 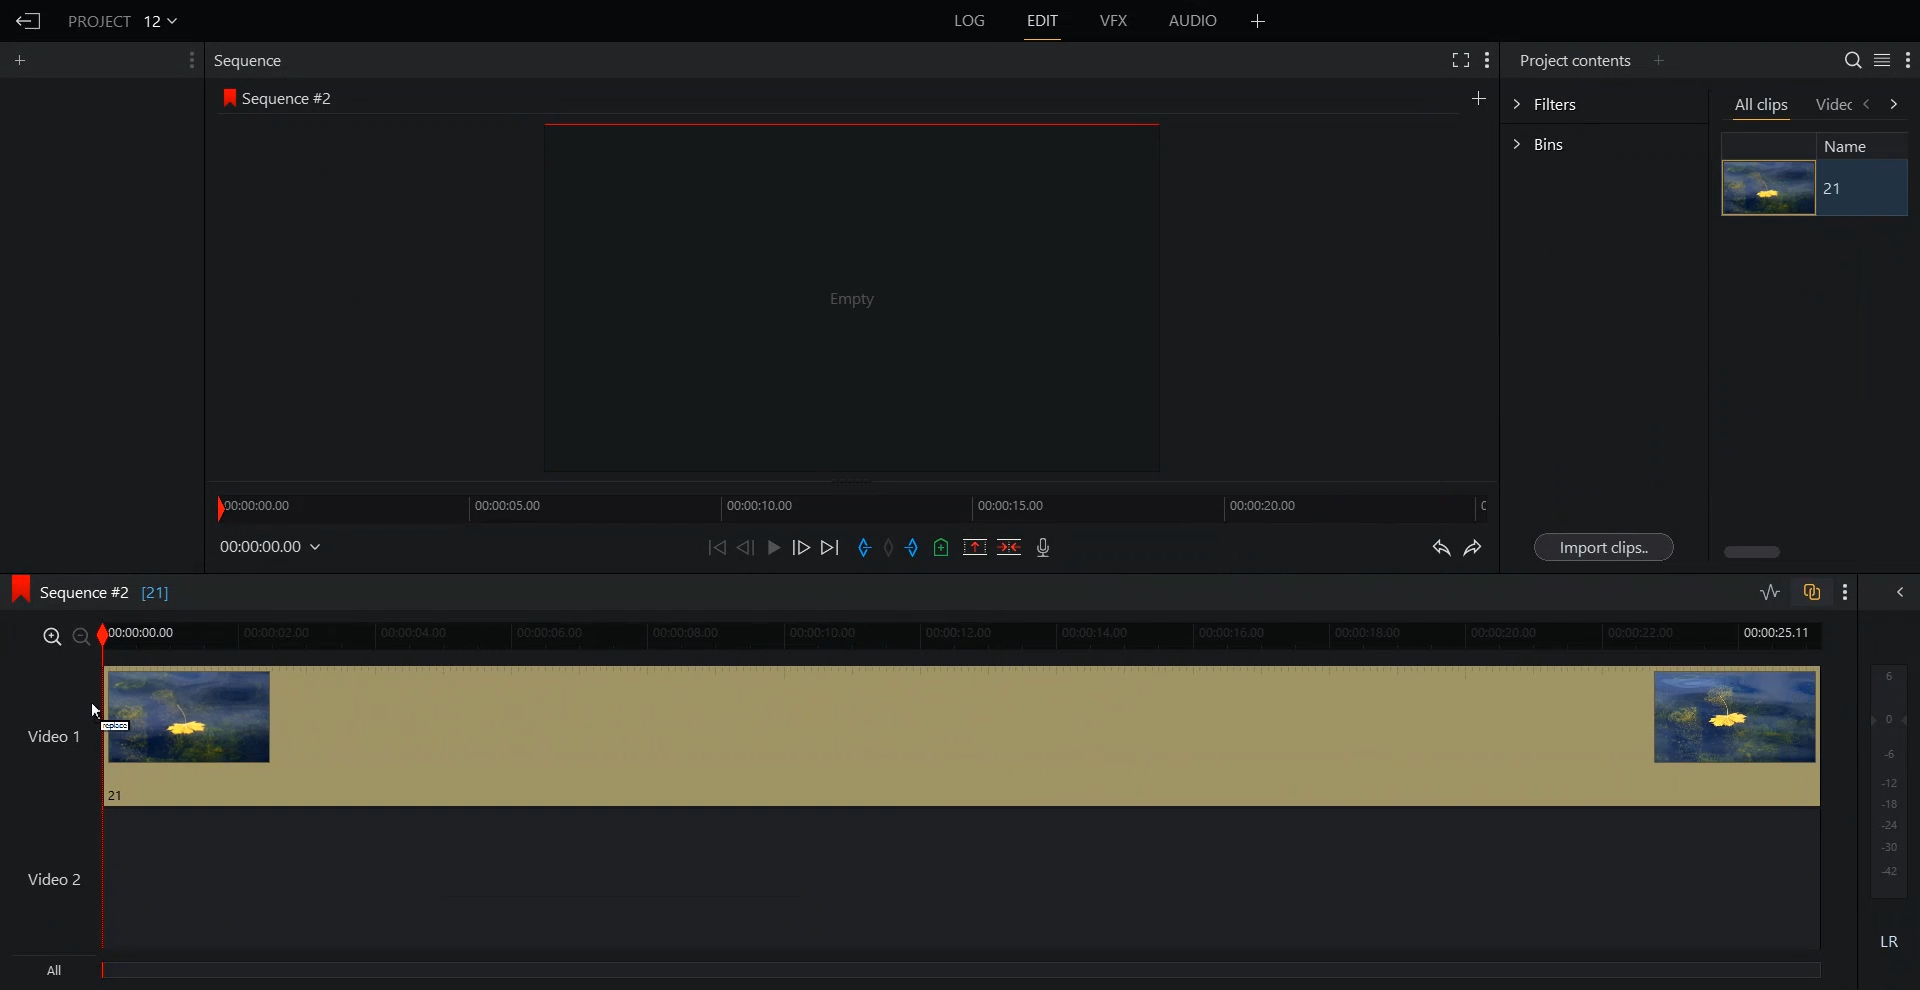 What do you see at coordinates (1750, 552) in the screenshot?
I see `Horizontal Scroll bar` at bounding box center [1750, 552].